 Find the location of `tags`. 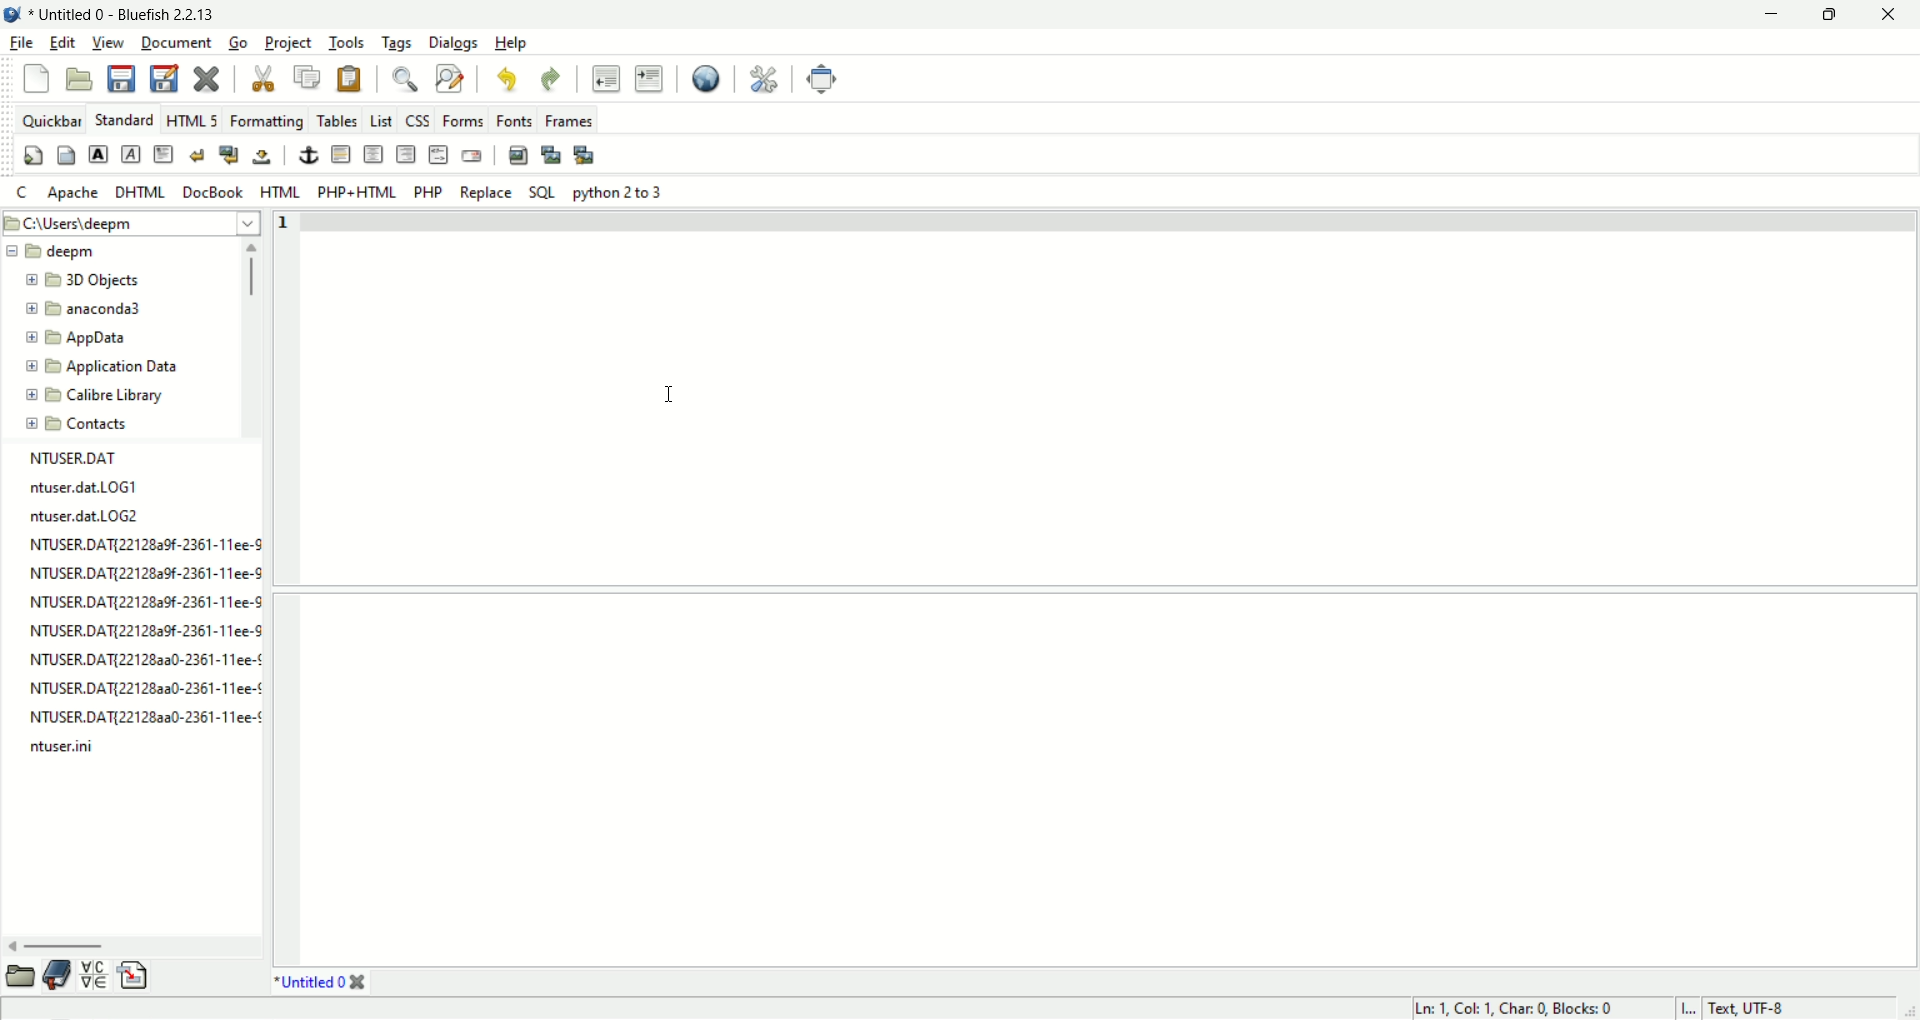

tags is located at coordinates (397, 41).